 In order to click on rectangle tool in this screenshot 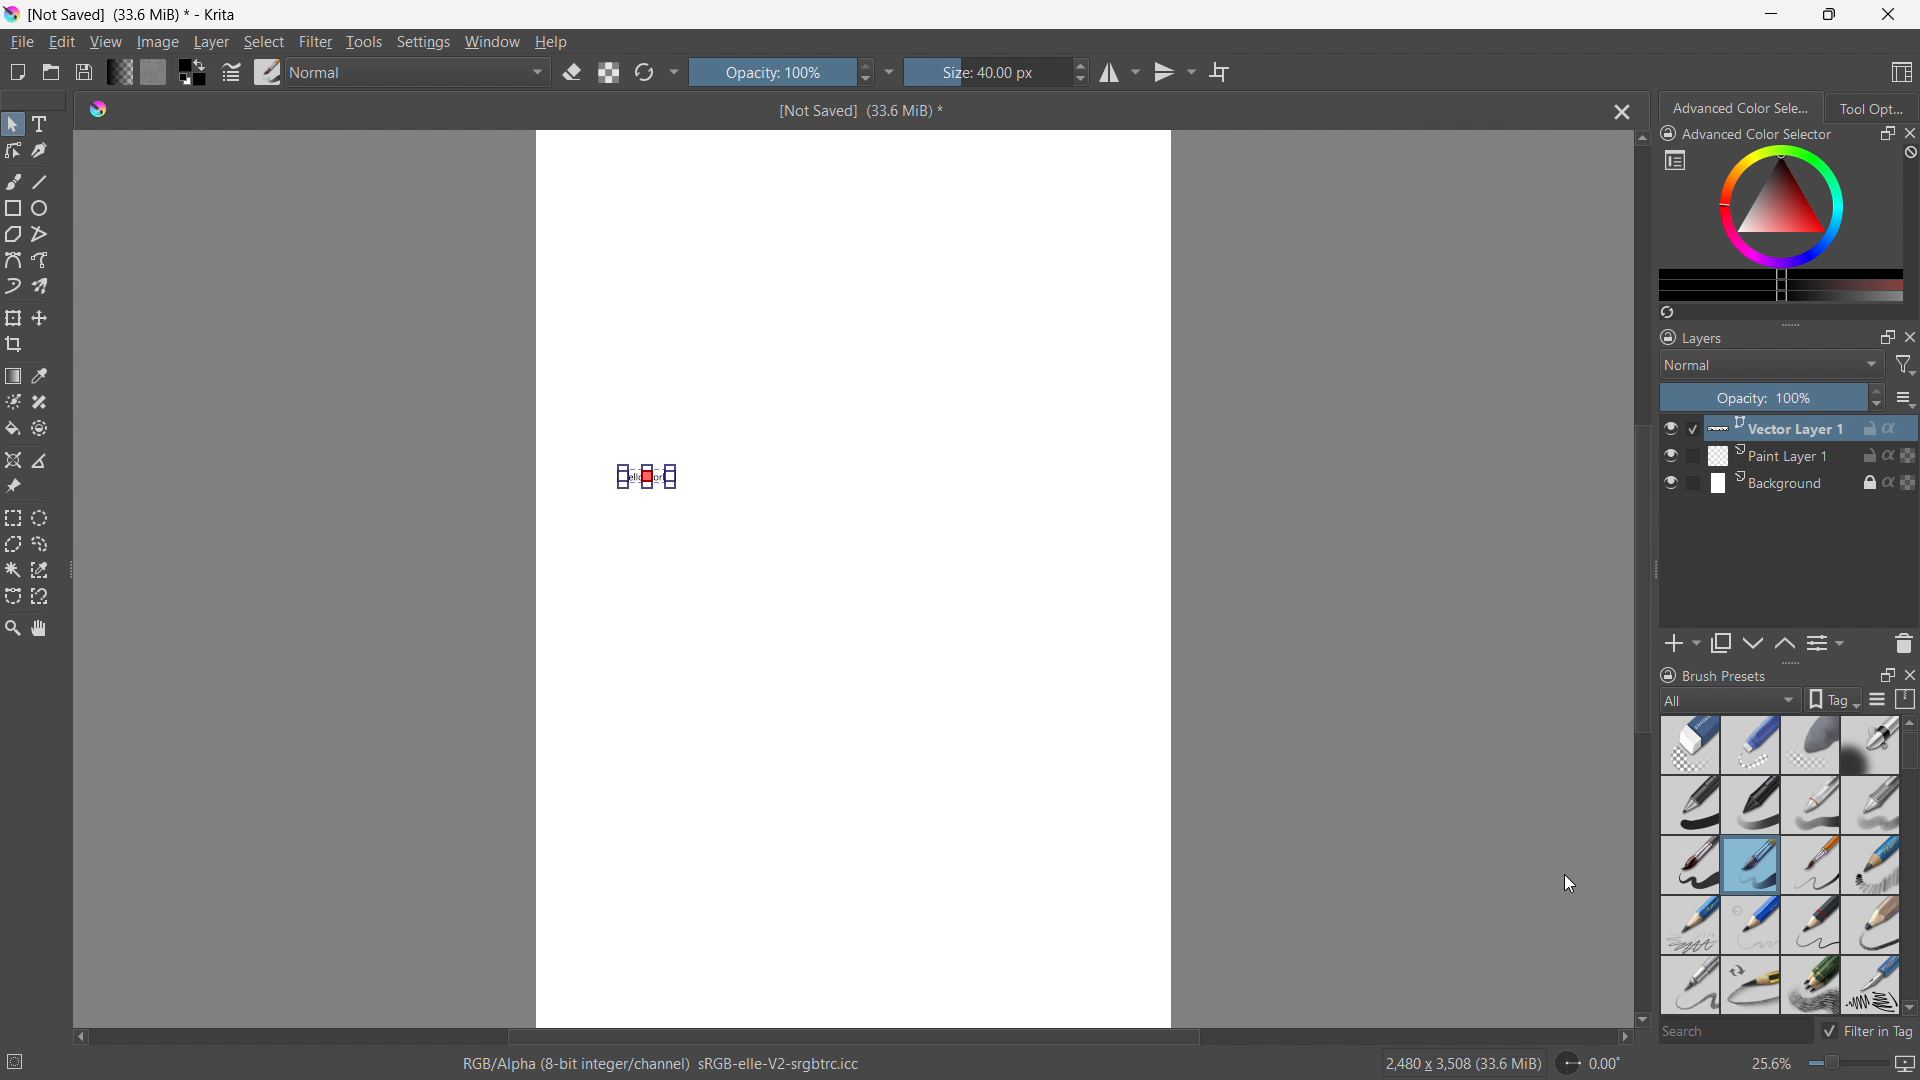, I will do `click(14, 208)`.